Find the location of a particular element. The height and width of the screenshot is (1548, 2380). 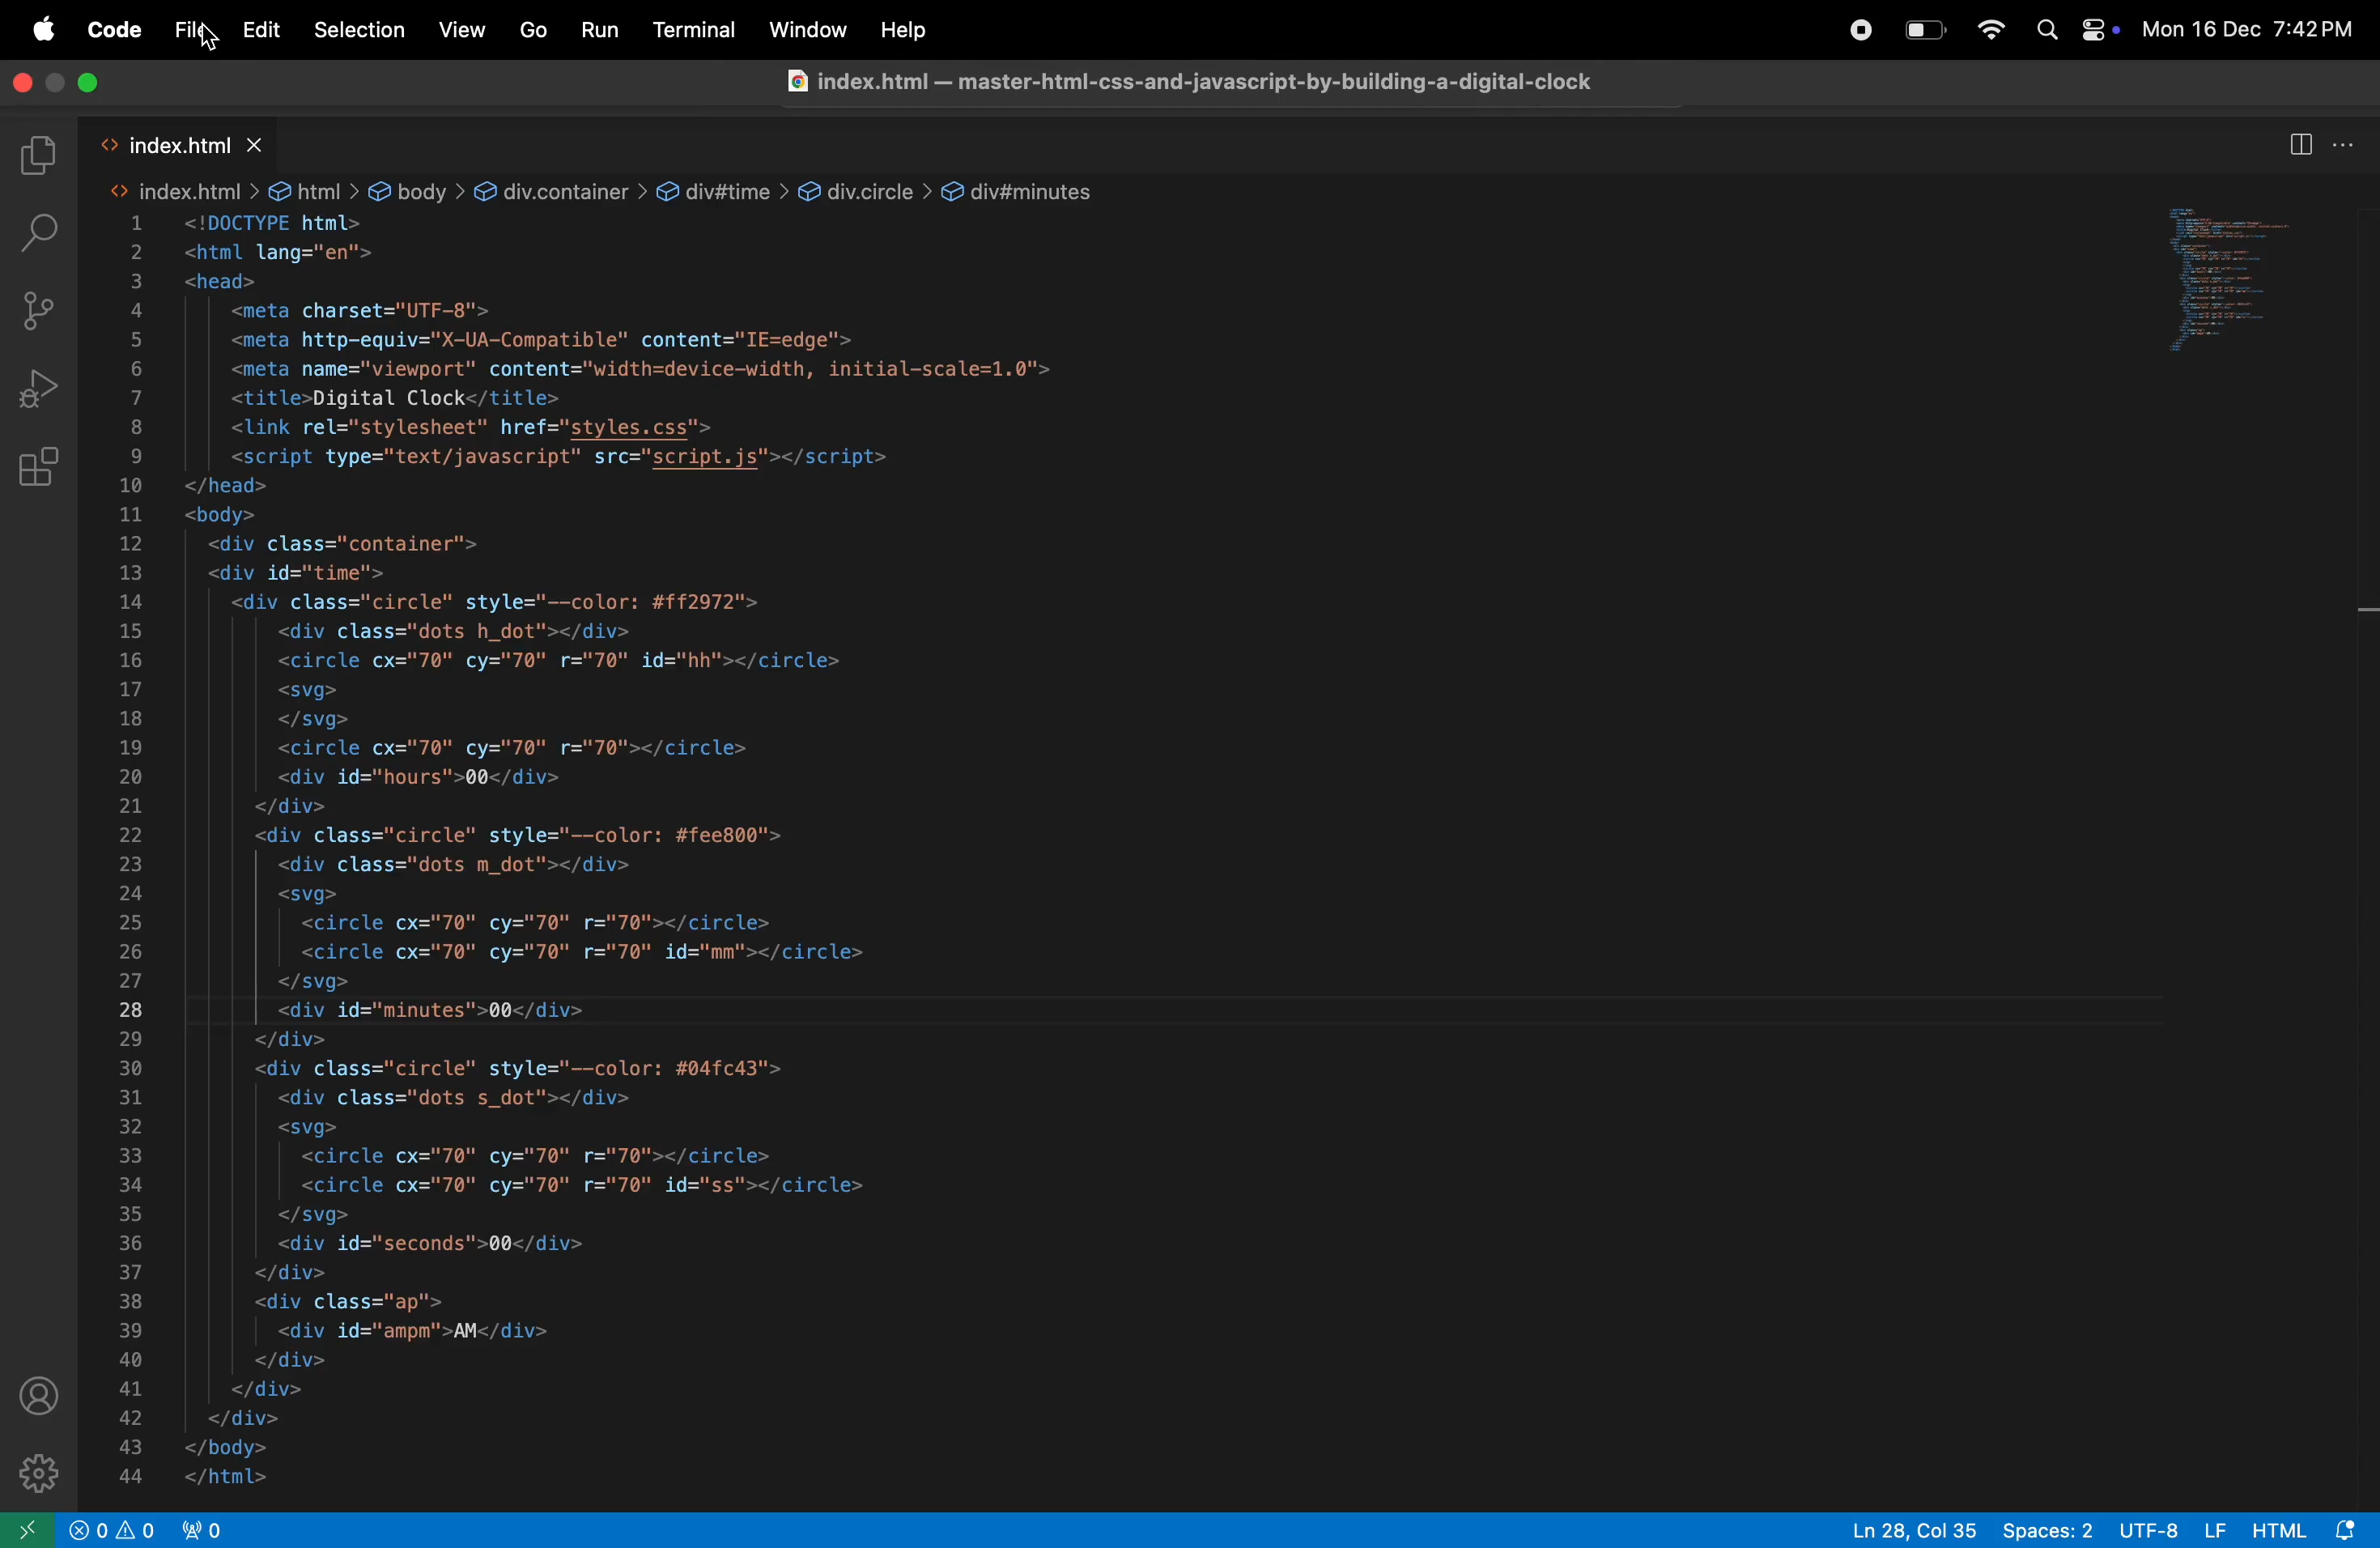

battery is located at coordinates (1924, 30).